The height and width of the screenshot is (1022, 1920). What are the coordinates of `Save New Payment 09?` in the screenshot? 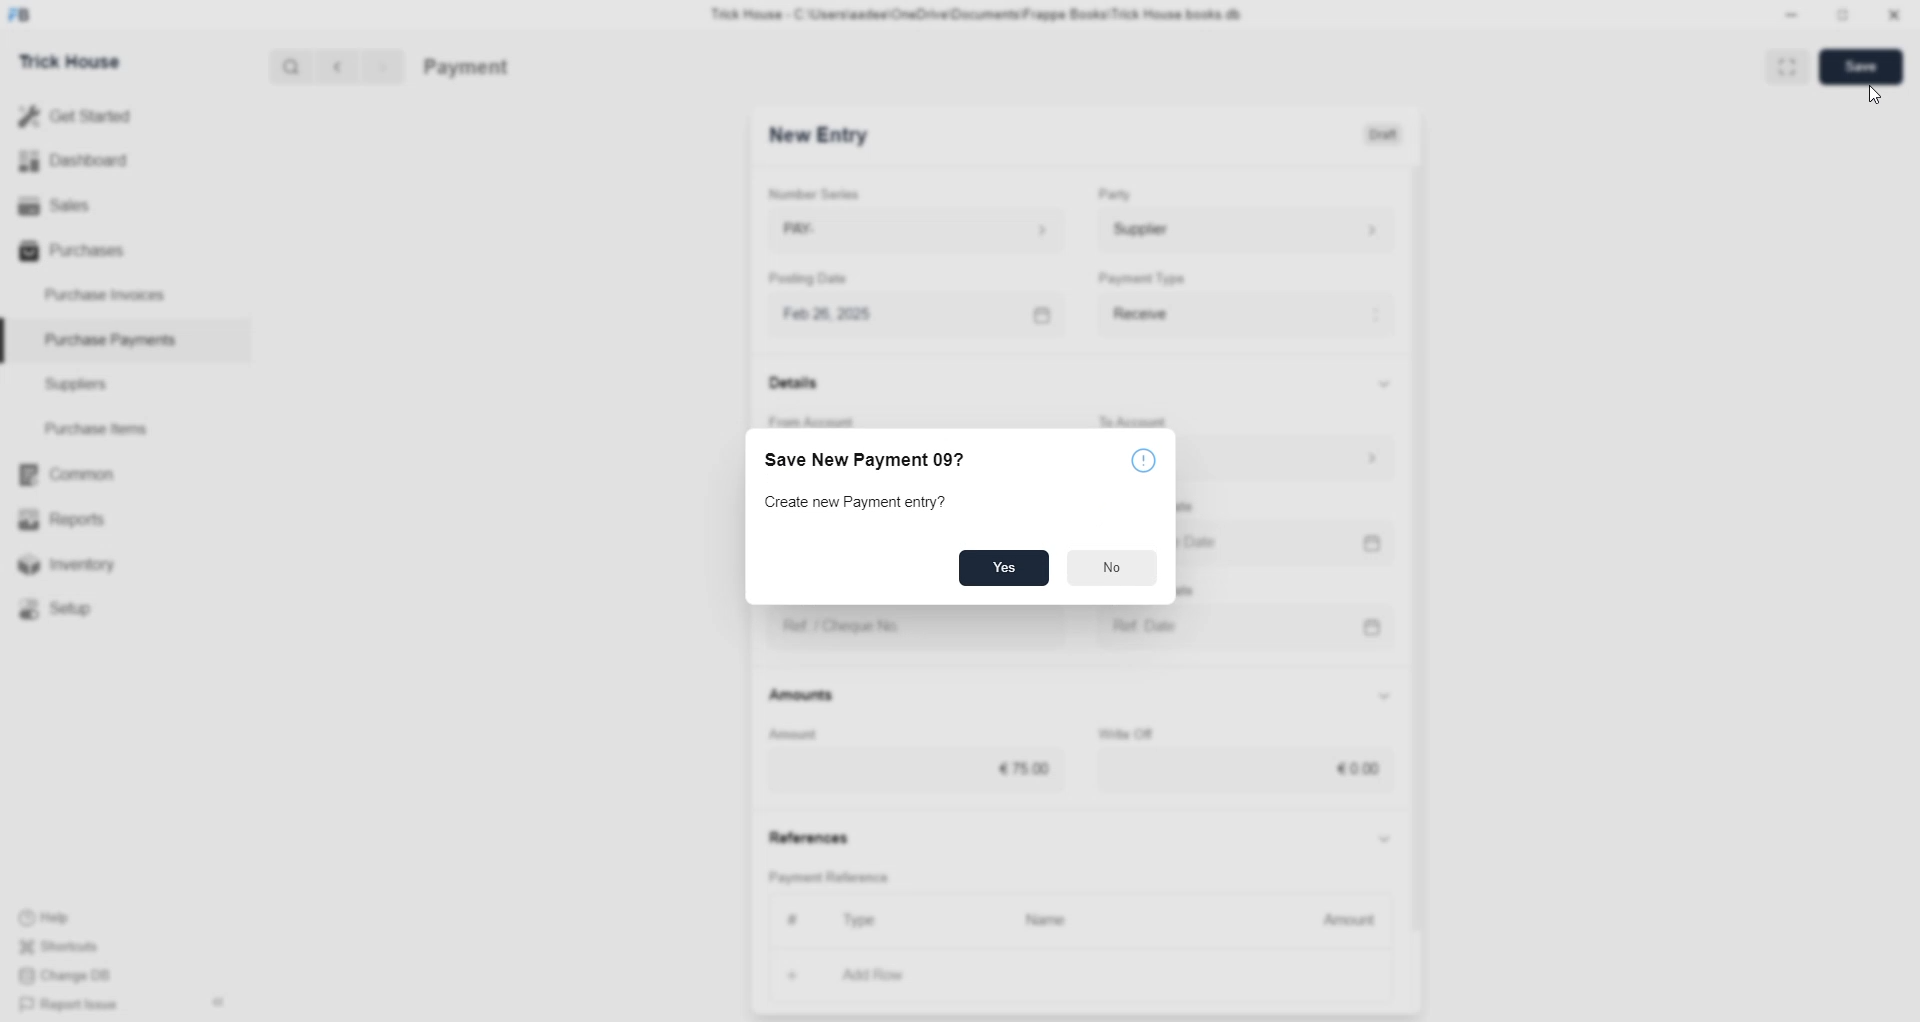 It's located at (869, 462).